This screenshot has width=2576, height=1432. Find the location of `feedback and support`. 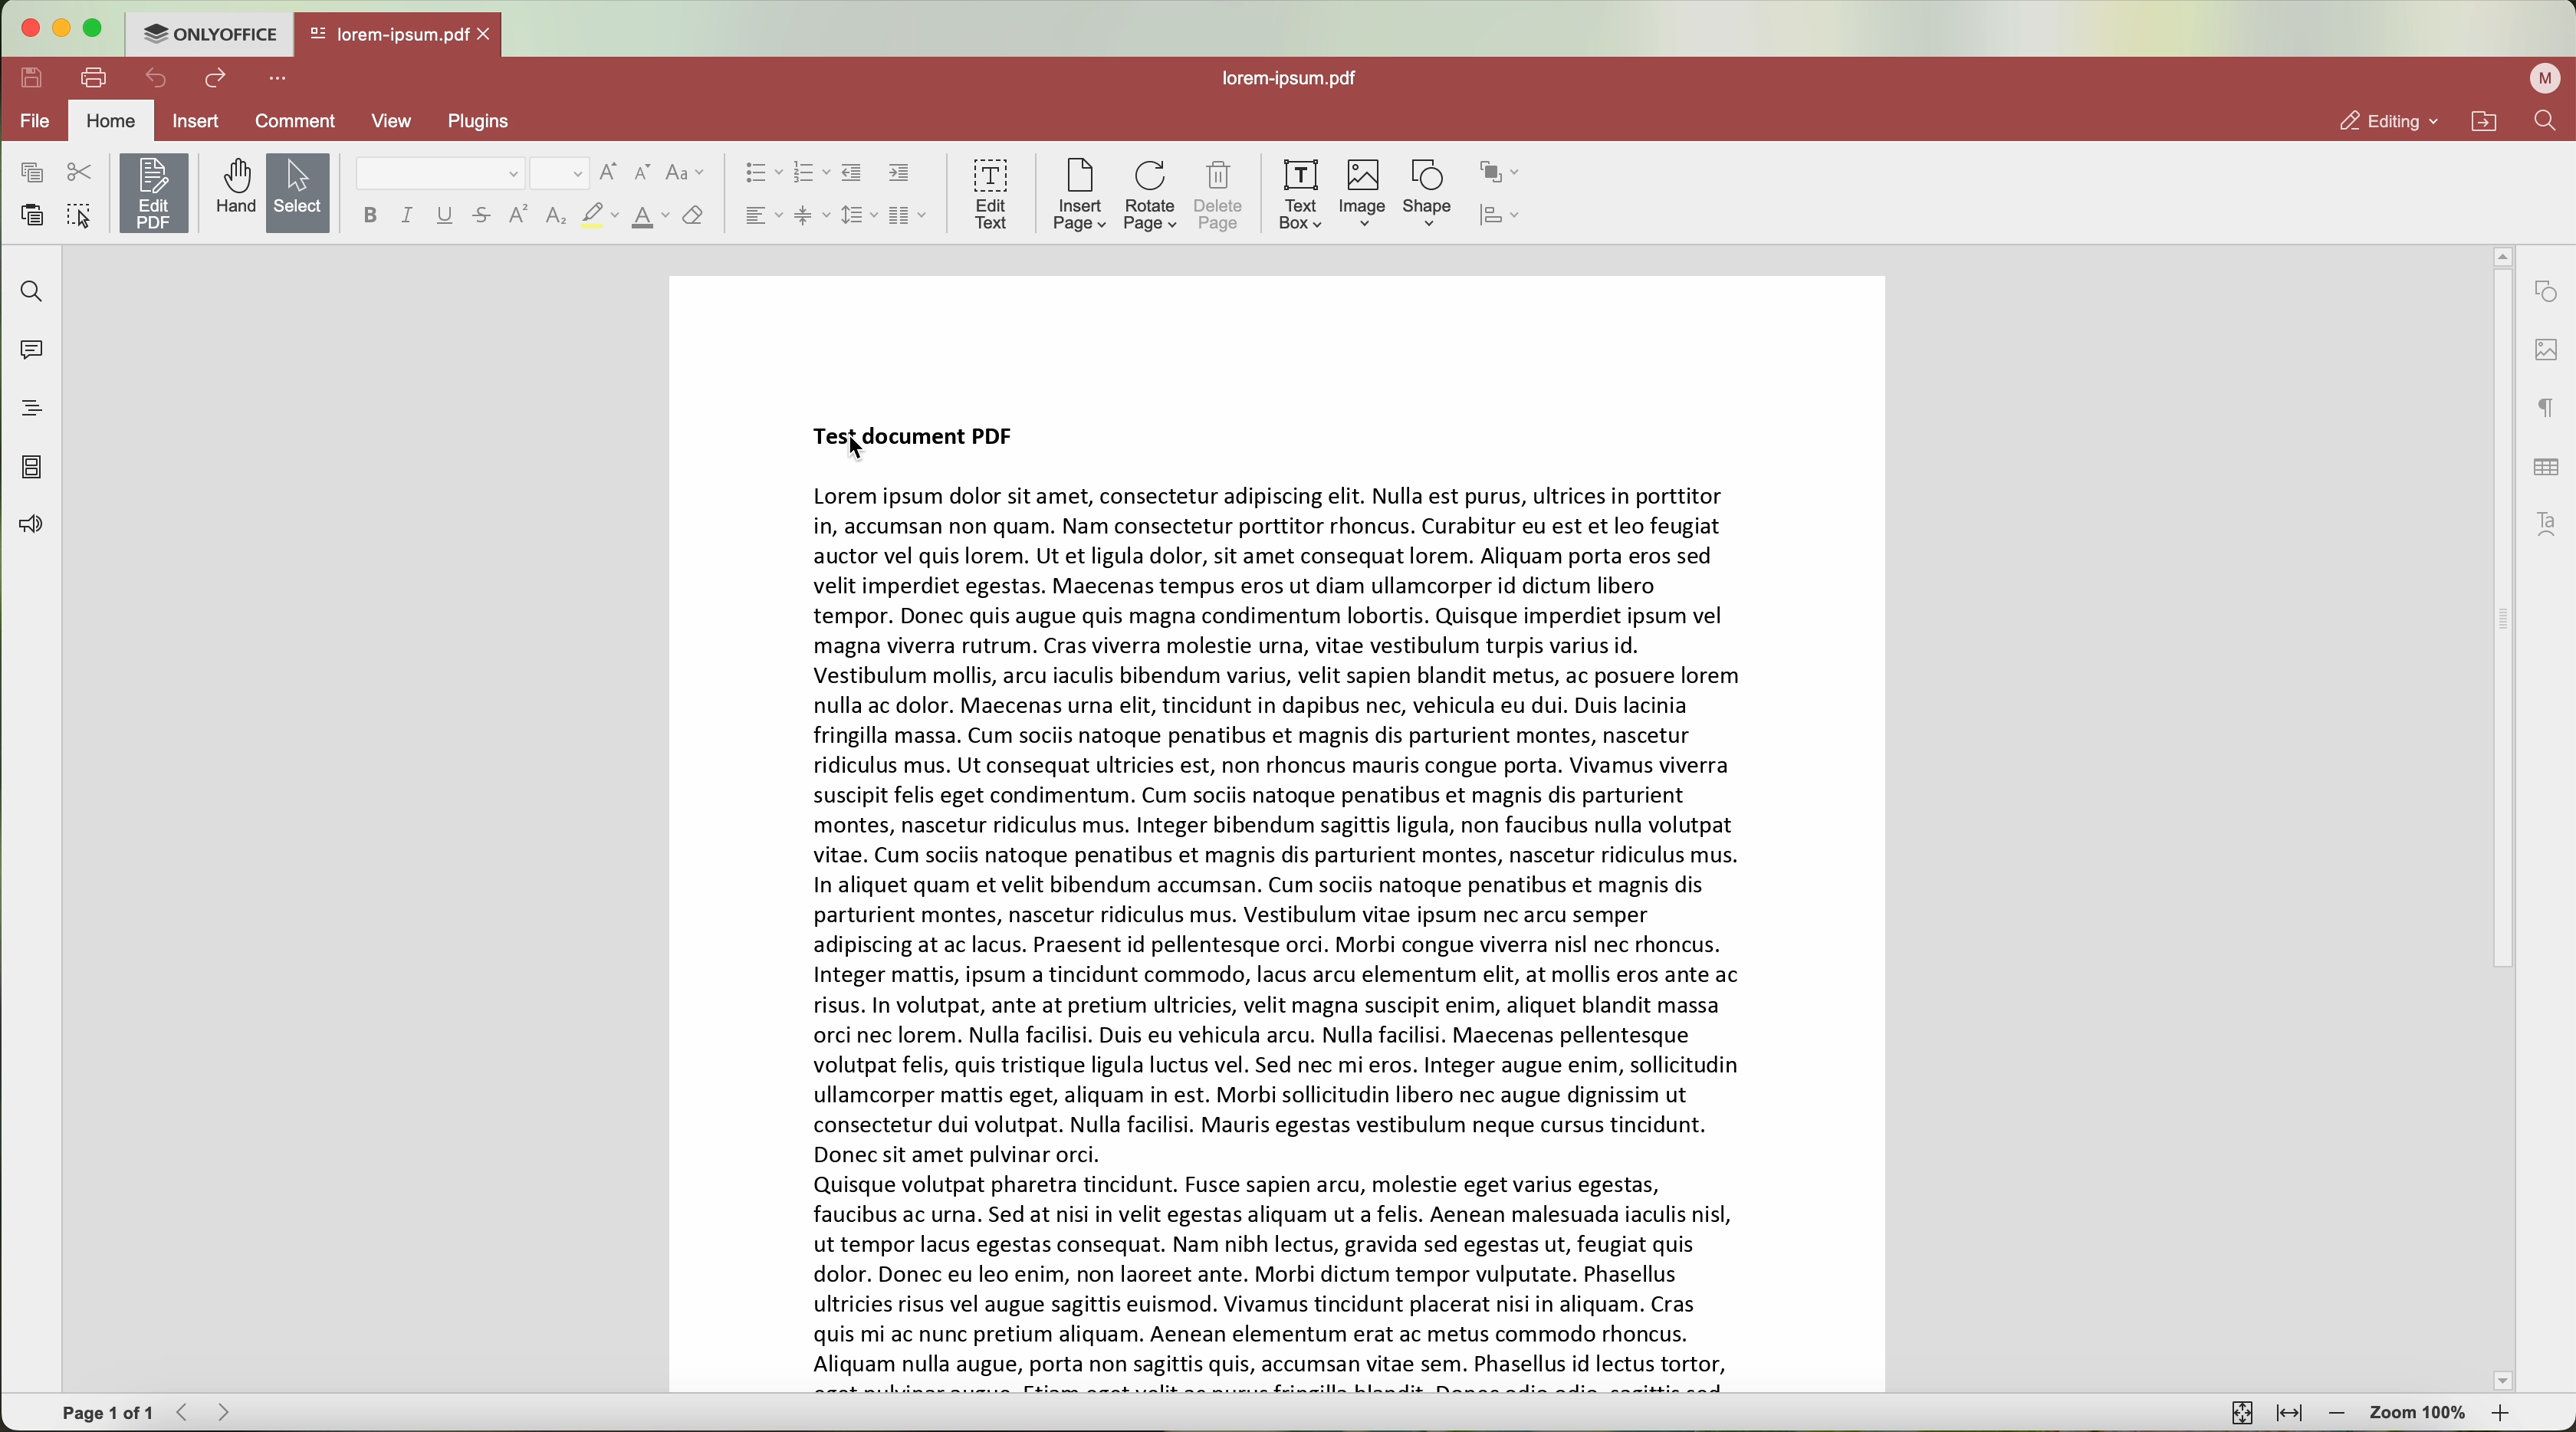

feedback and support is located at coordinates (32, 526).